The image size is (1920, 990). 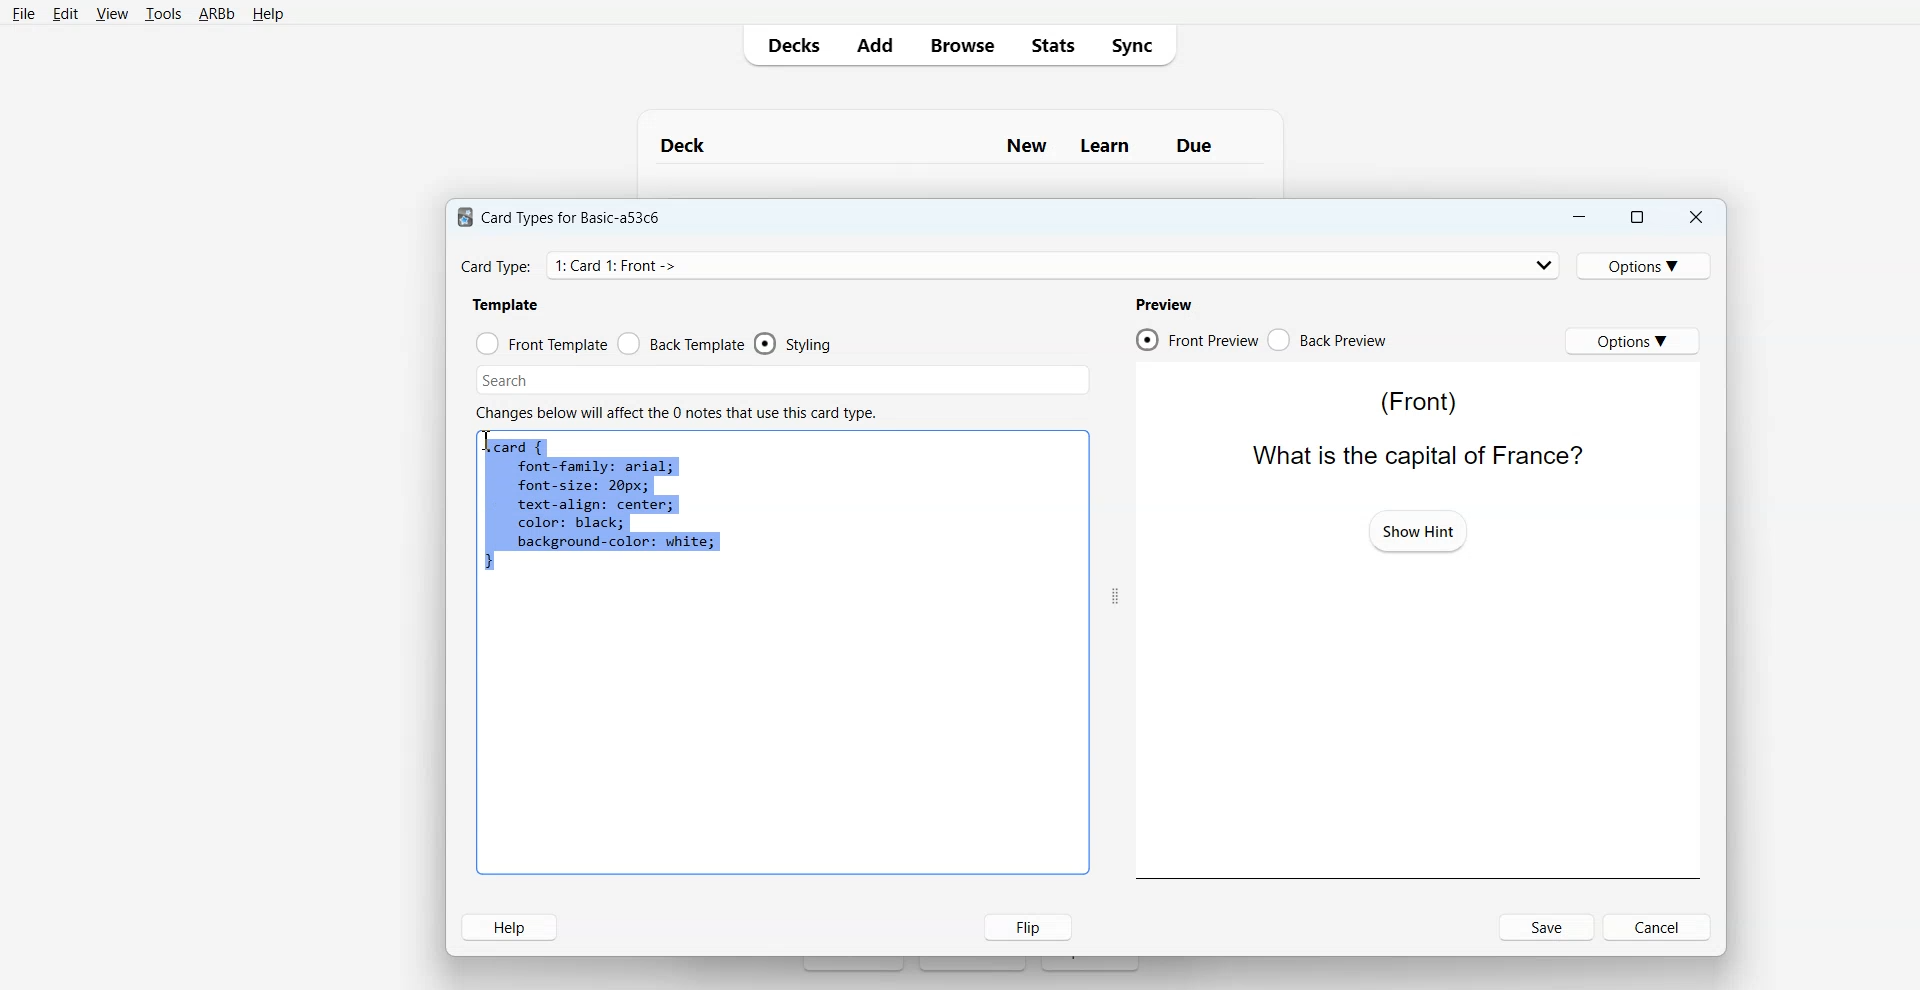 What do you see at coordinates (1647, 265) in the screenshot?
I see `Options` at bounding box center [1647, 265].